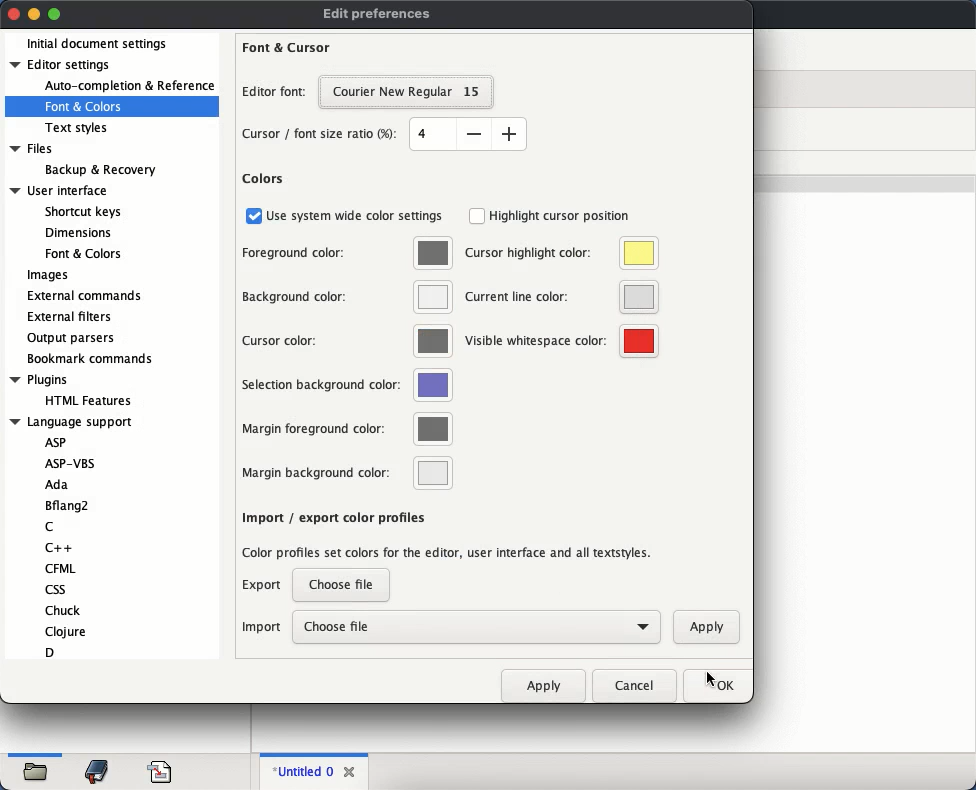 This screenshot has width=976, height=790. Describe the element at coordinates (85, 107) in the screenshot. I see `font and colors` at that location.